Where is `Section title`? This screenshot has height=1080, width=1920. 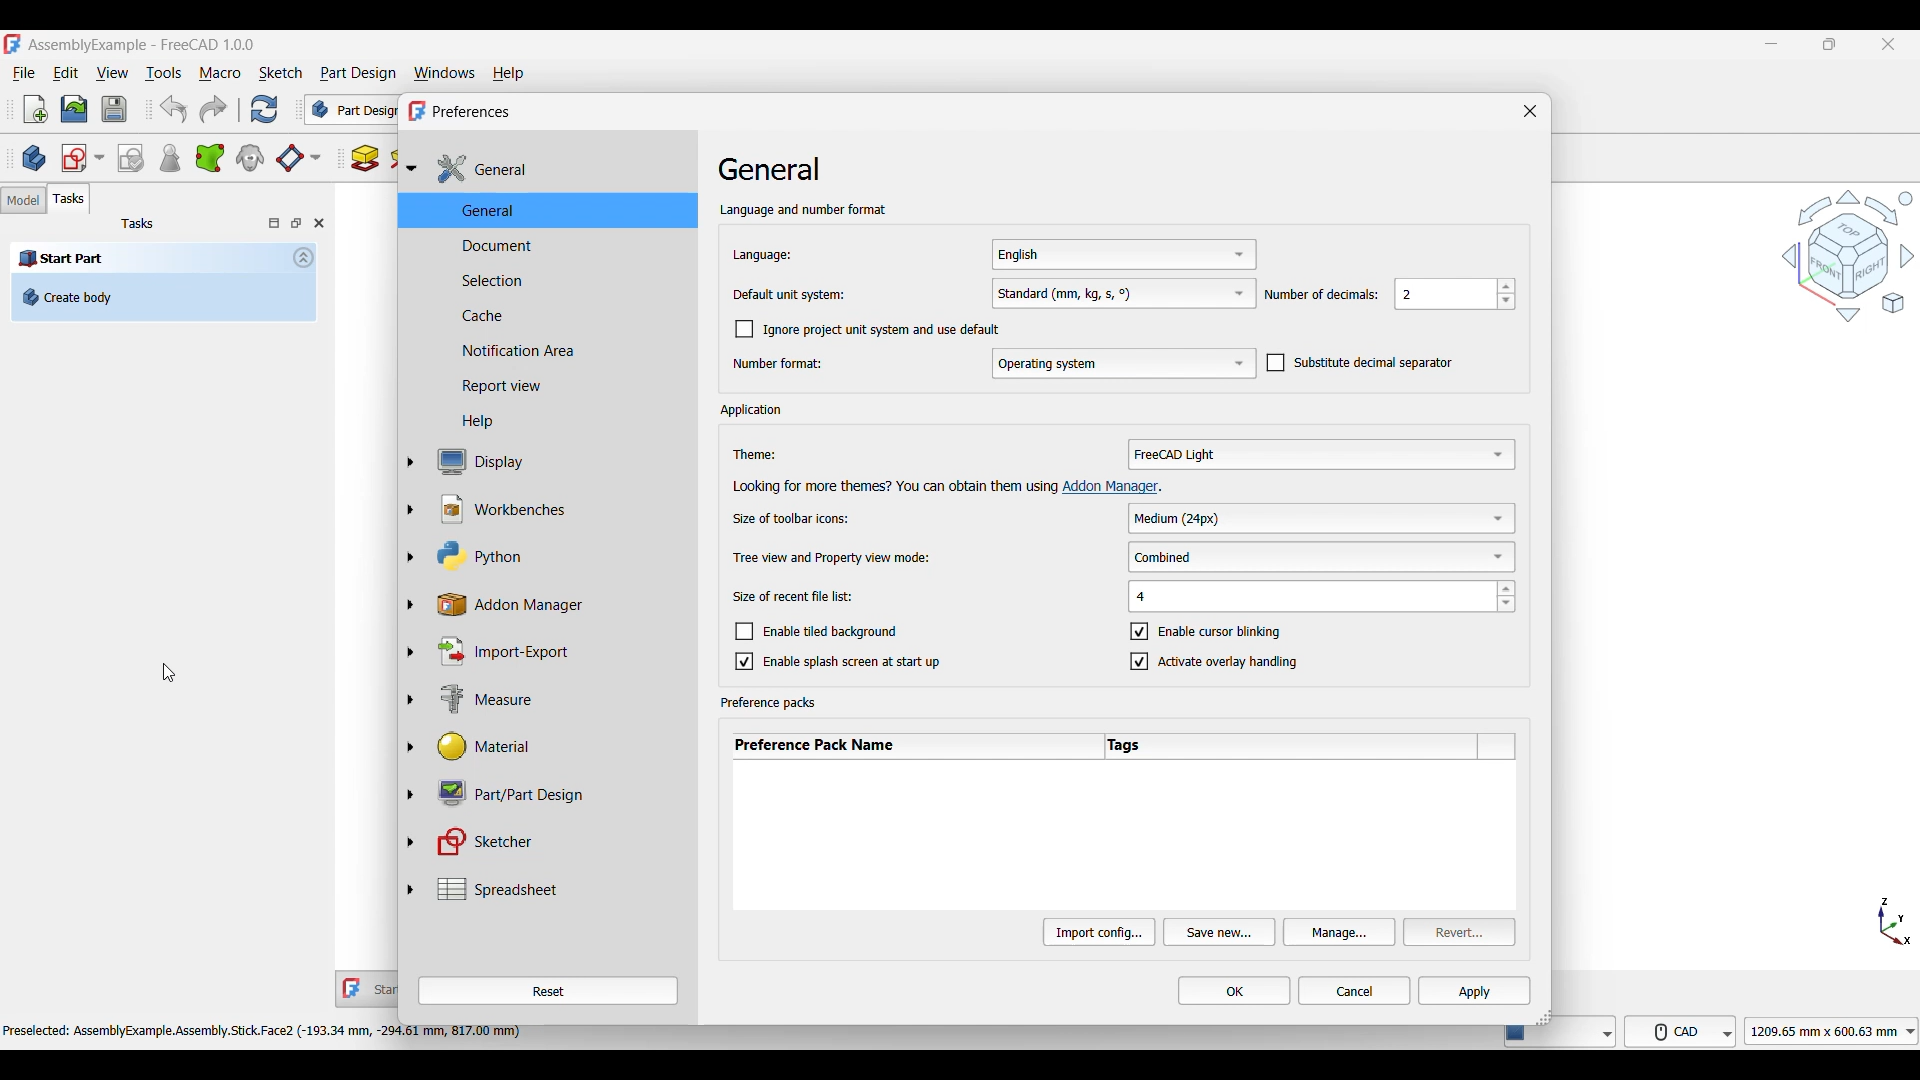 Section title is located at coordinates (756, 411).